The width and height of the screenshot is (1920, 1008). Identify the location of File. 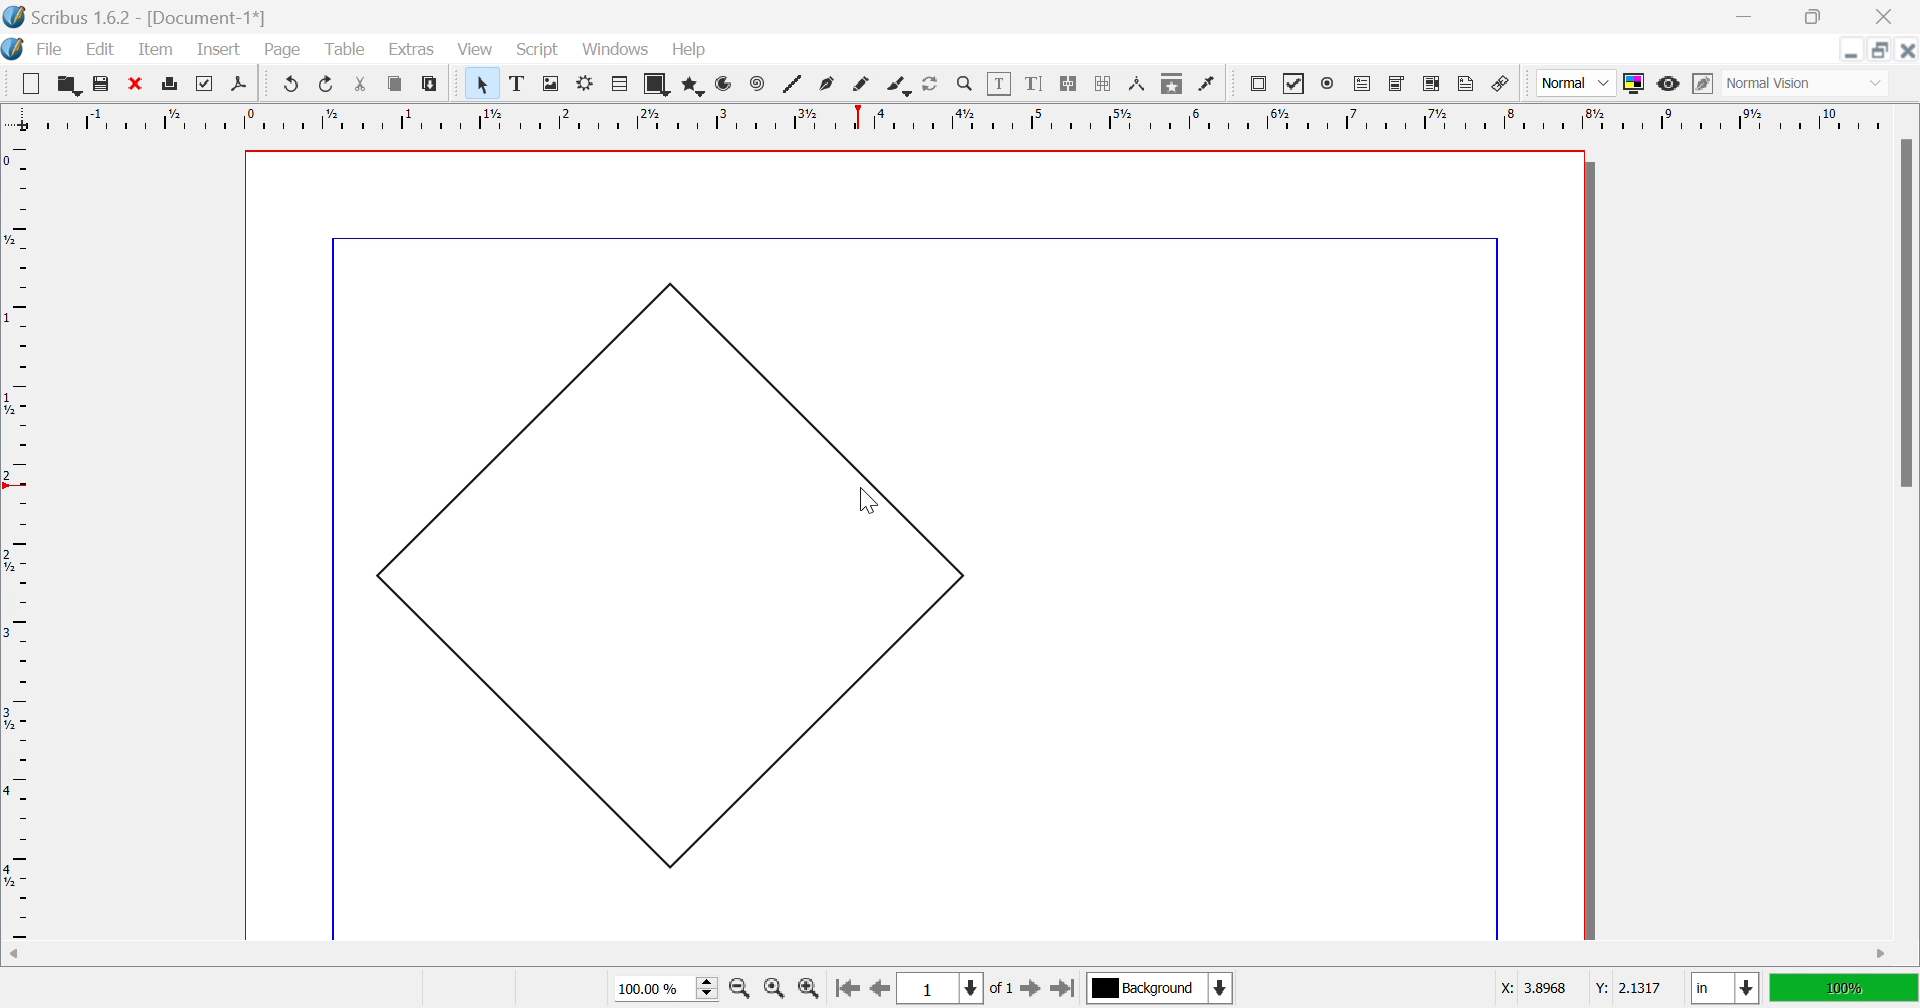
(51, 51).